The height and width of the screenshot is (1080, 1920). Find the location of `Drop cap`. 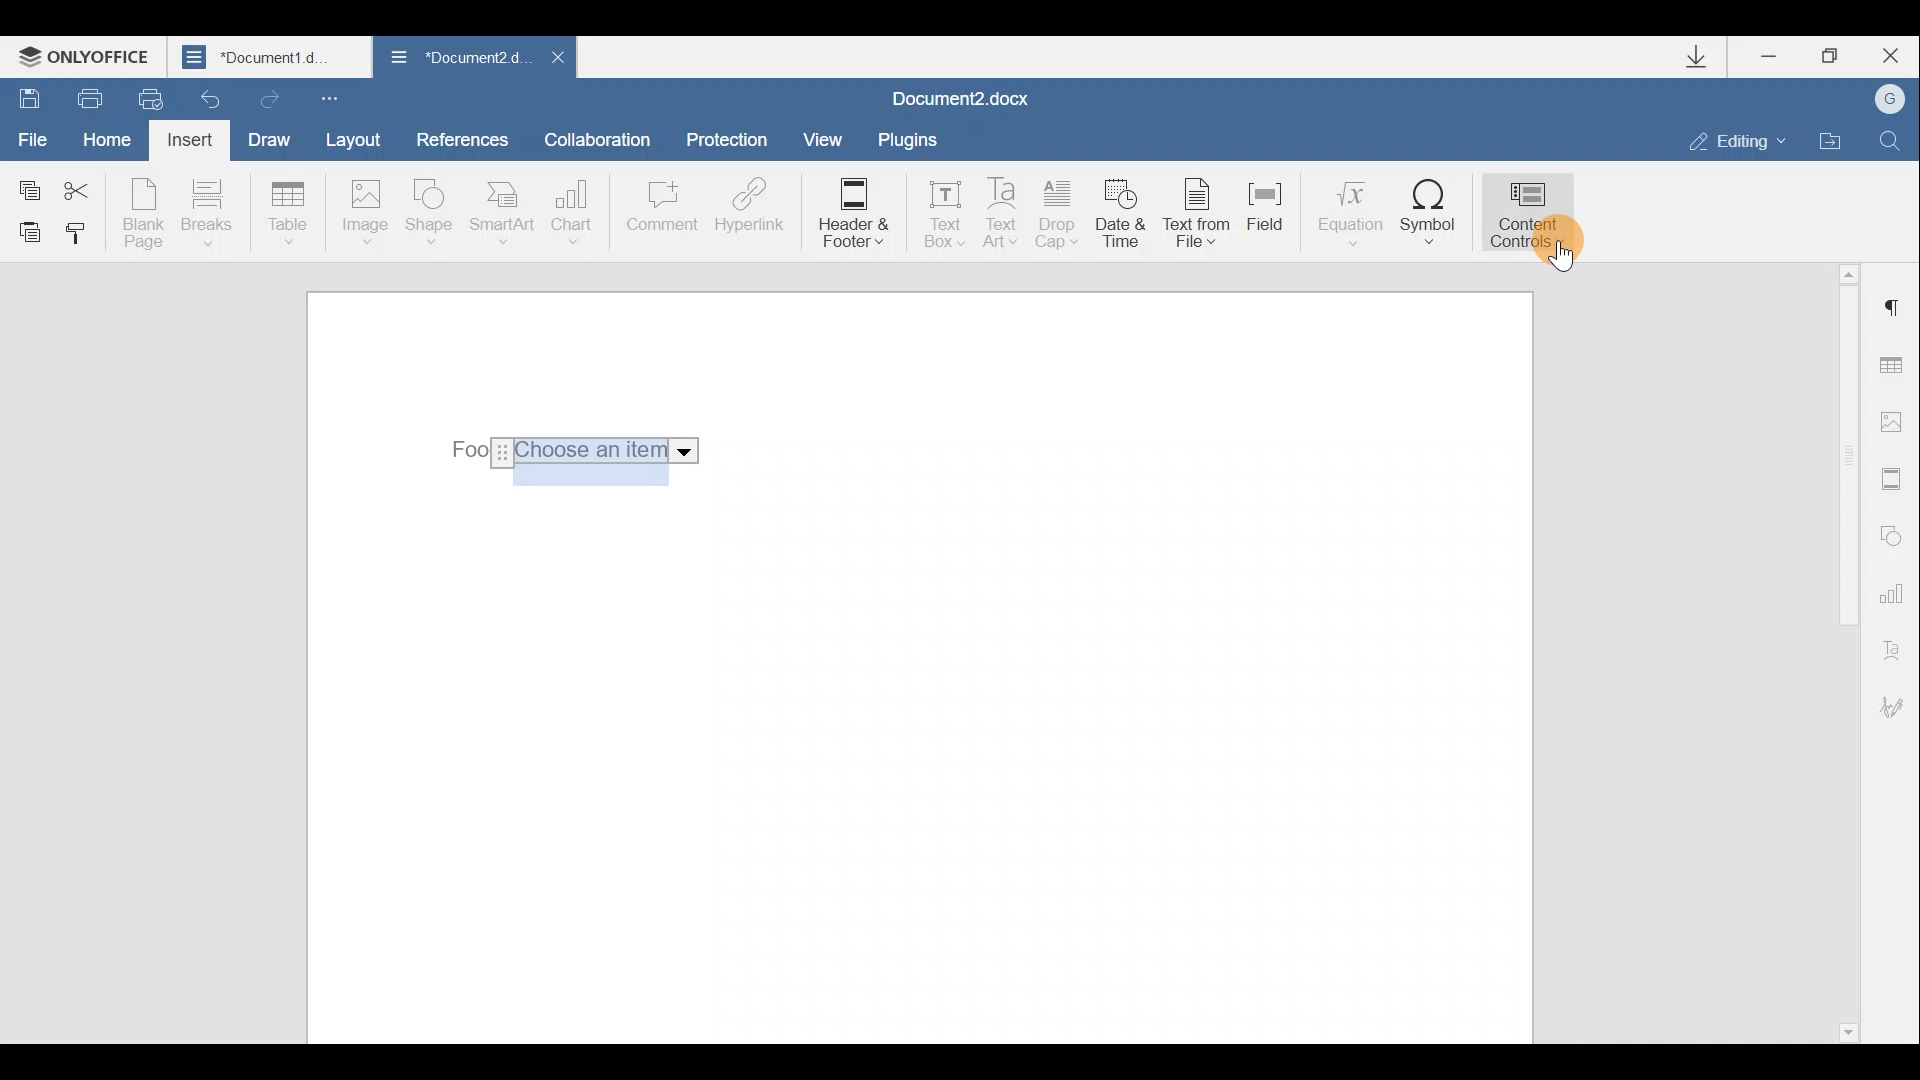

Drop cap is located at coordinates (1058, 216).